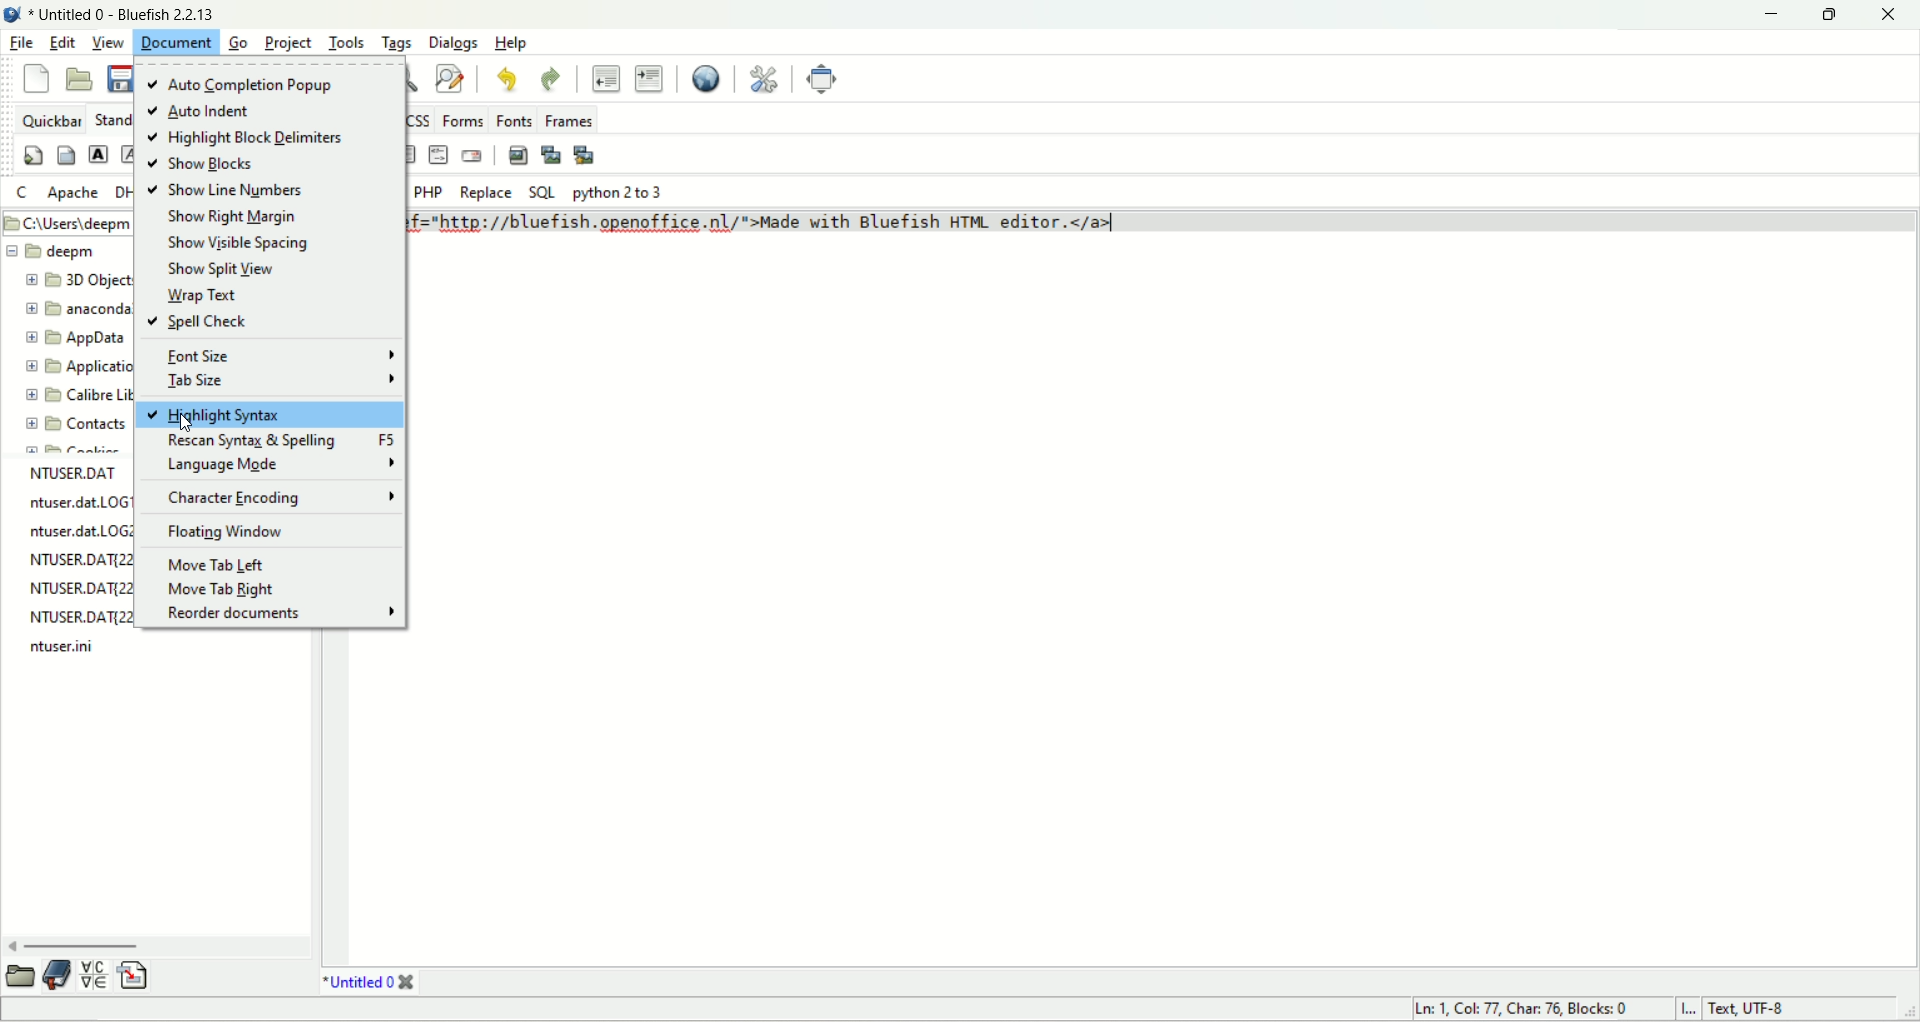 Image resolution: width=1920 pixels, height=1022 pixels. What do you see at coordinates (346, 42) in the screenshot?
I see `tools` at bounding box center [346, 42].